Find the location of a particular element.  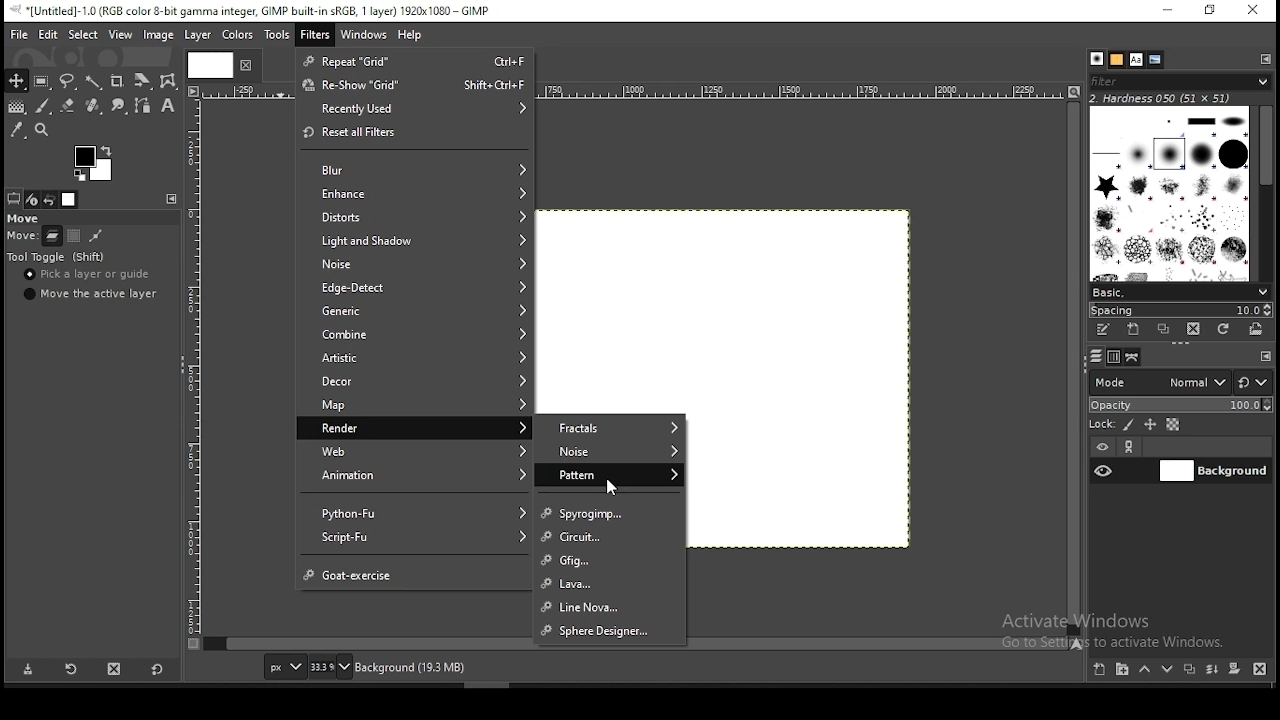

paths tool is located at coordinates (148, 104).